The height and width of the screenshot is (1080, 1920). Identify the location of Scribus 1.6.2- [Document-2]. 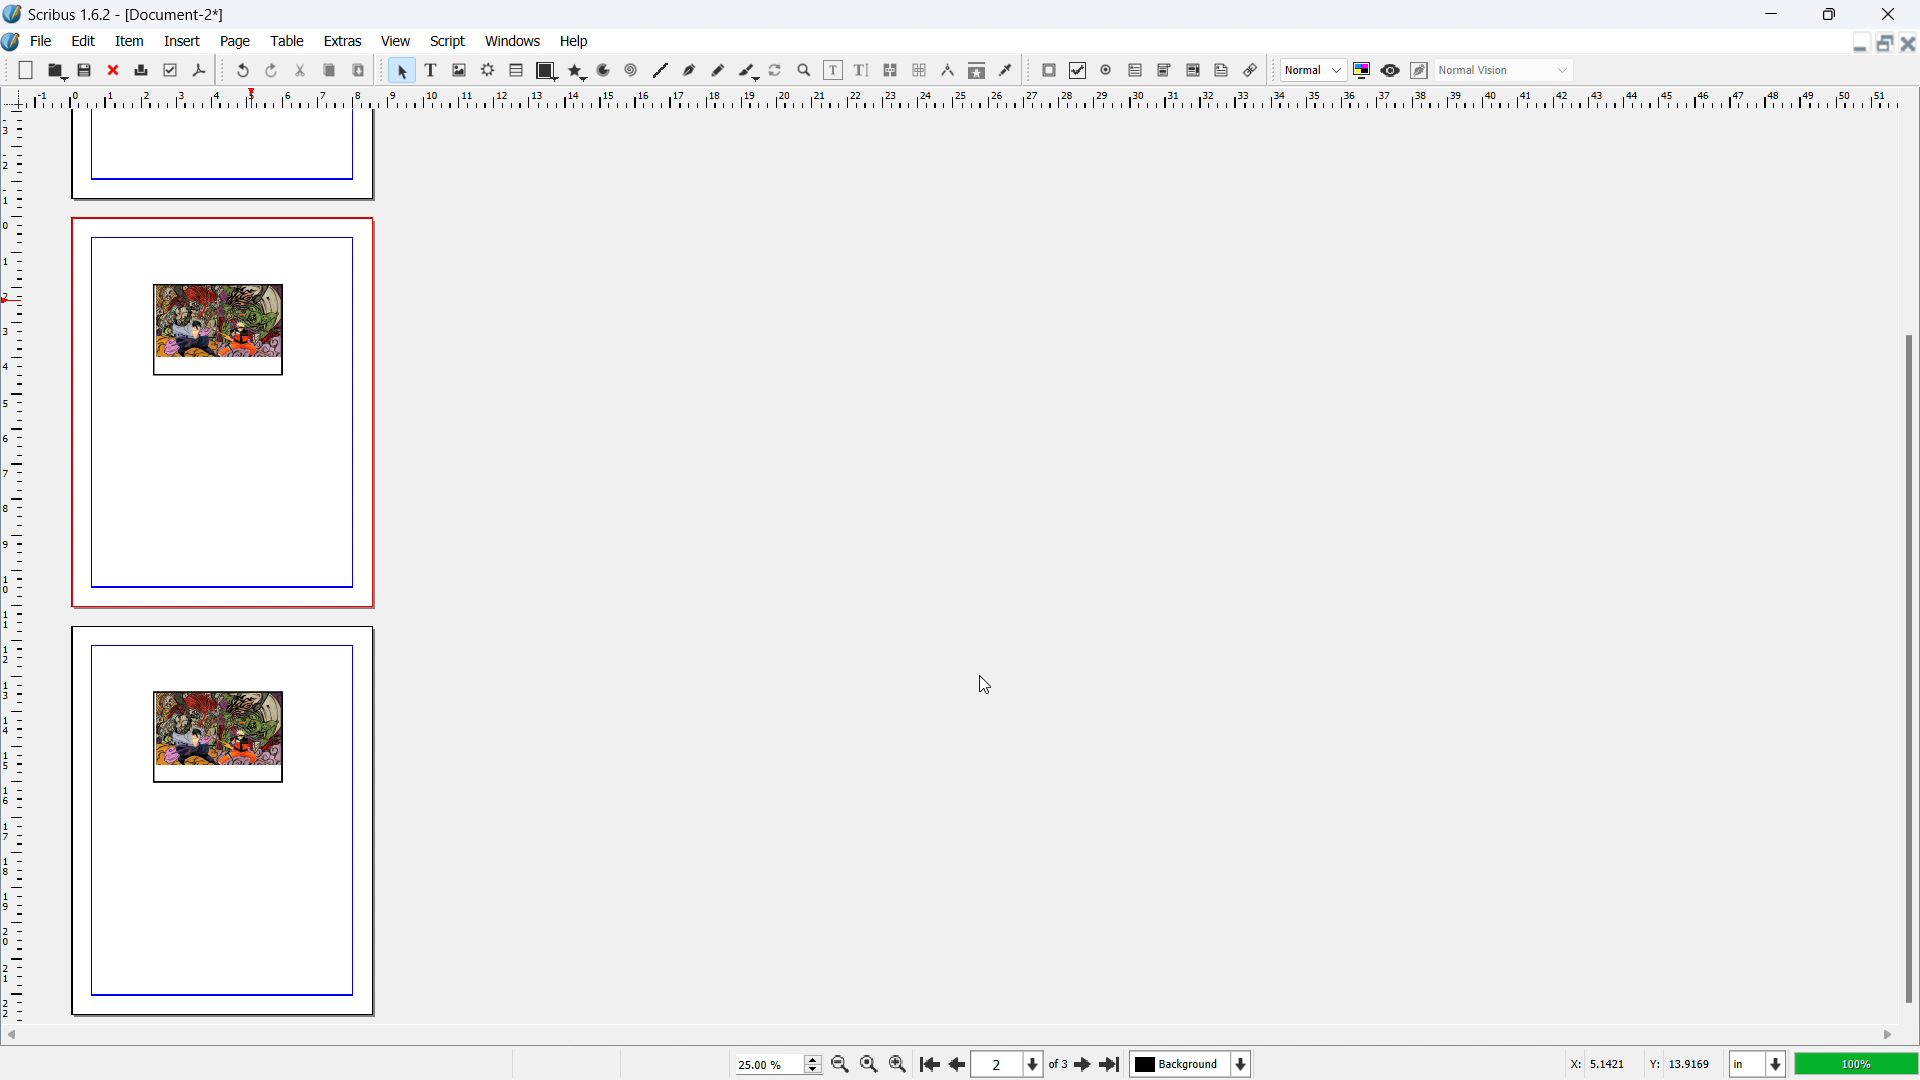
(129, 14).